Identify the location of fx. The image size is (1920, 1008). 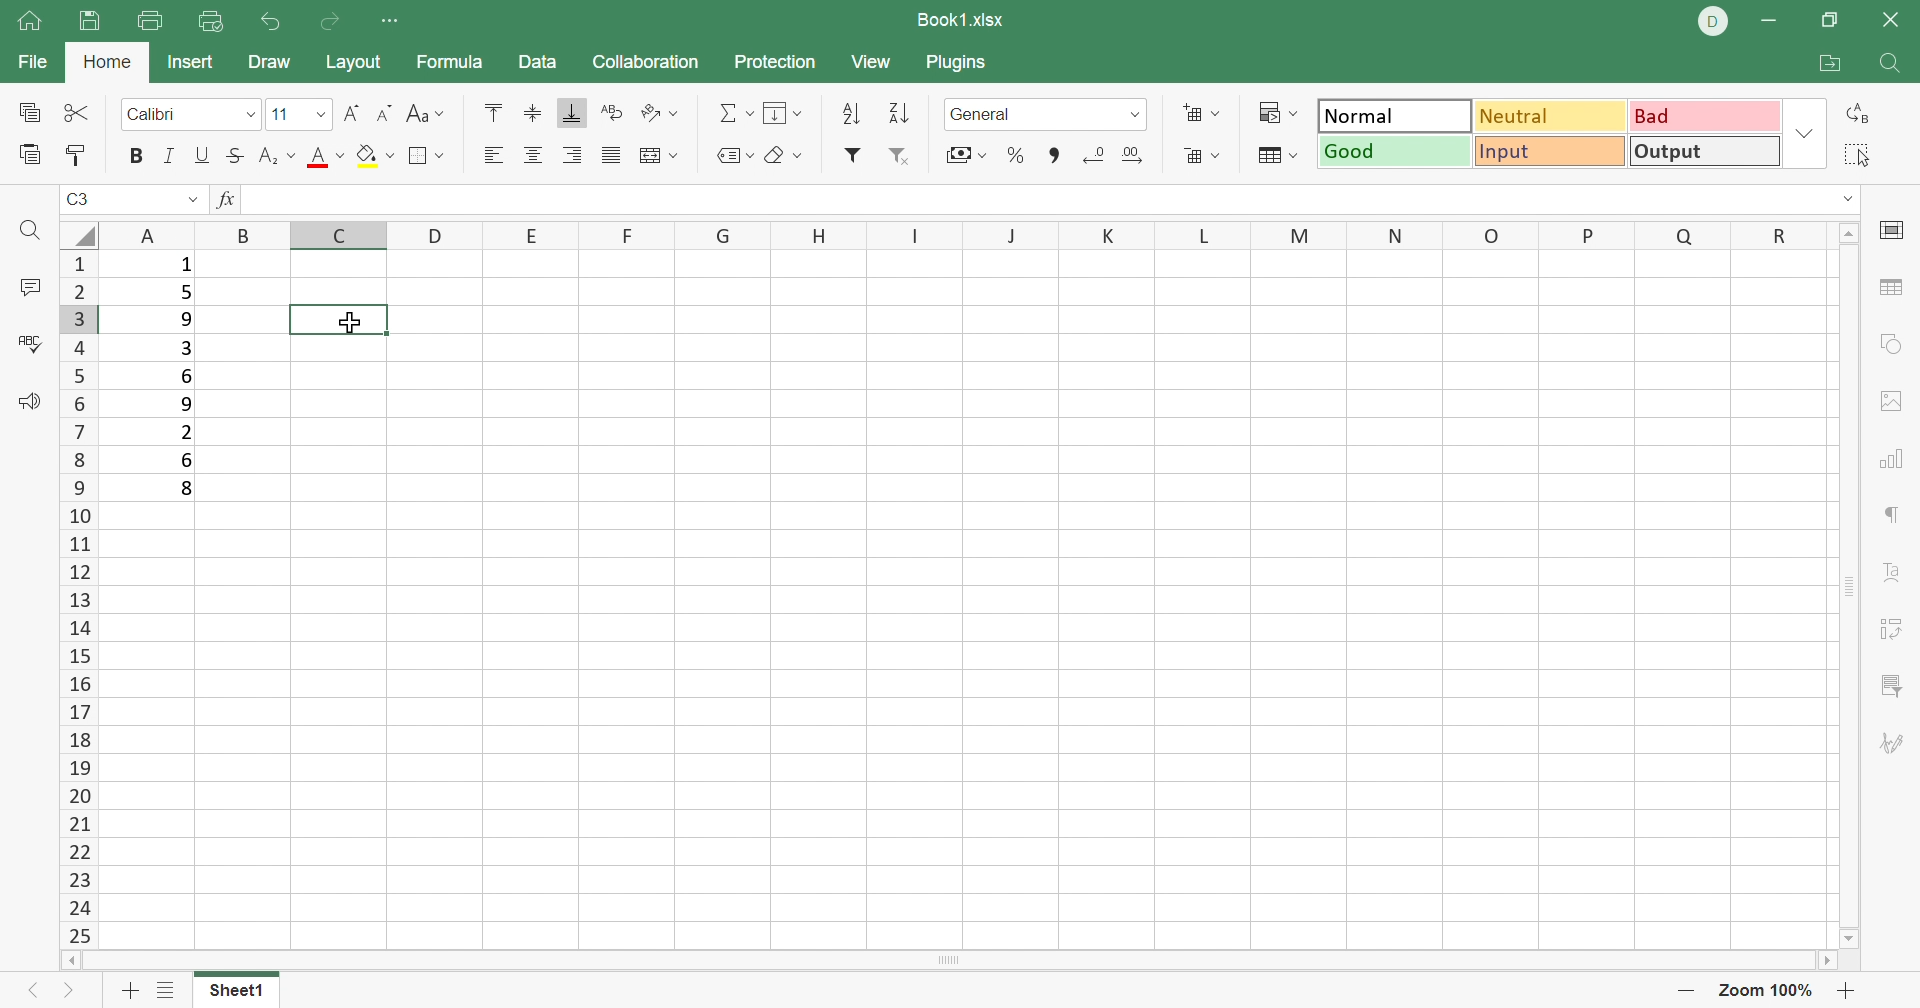
(226, 197).